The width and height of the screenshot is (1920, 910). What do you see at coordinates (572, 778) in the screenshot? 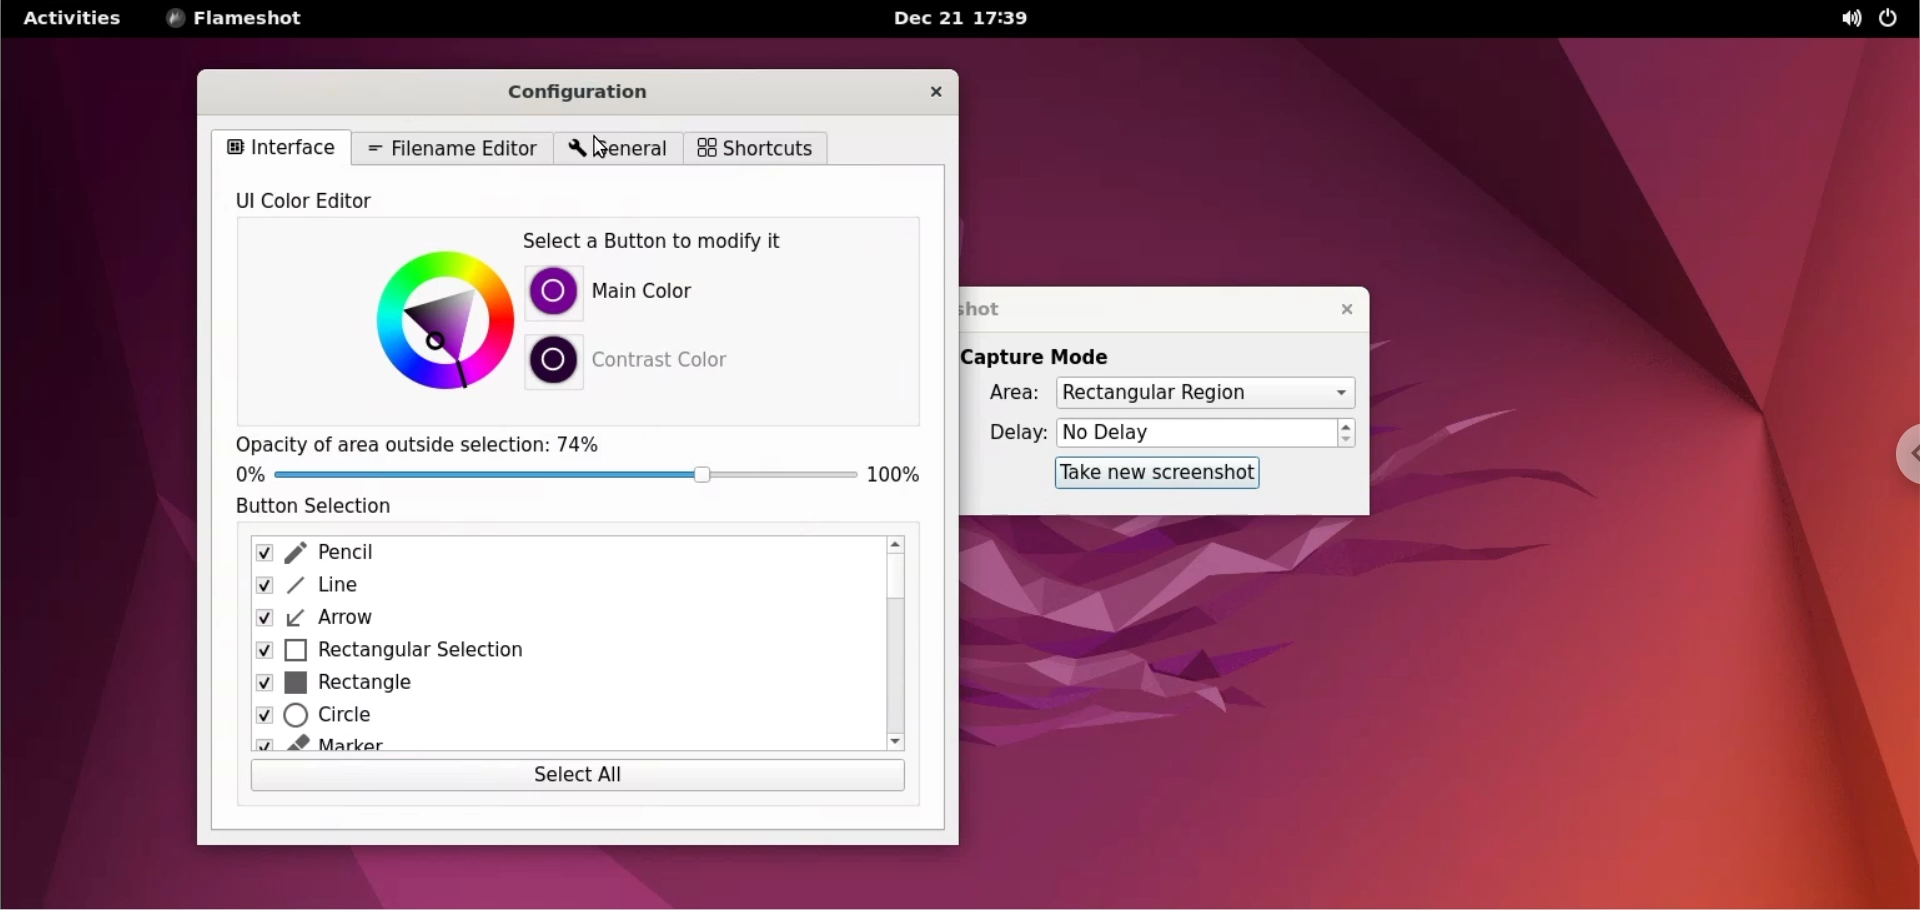
I see `select all` at bounding box center [572, 778].